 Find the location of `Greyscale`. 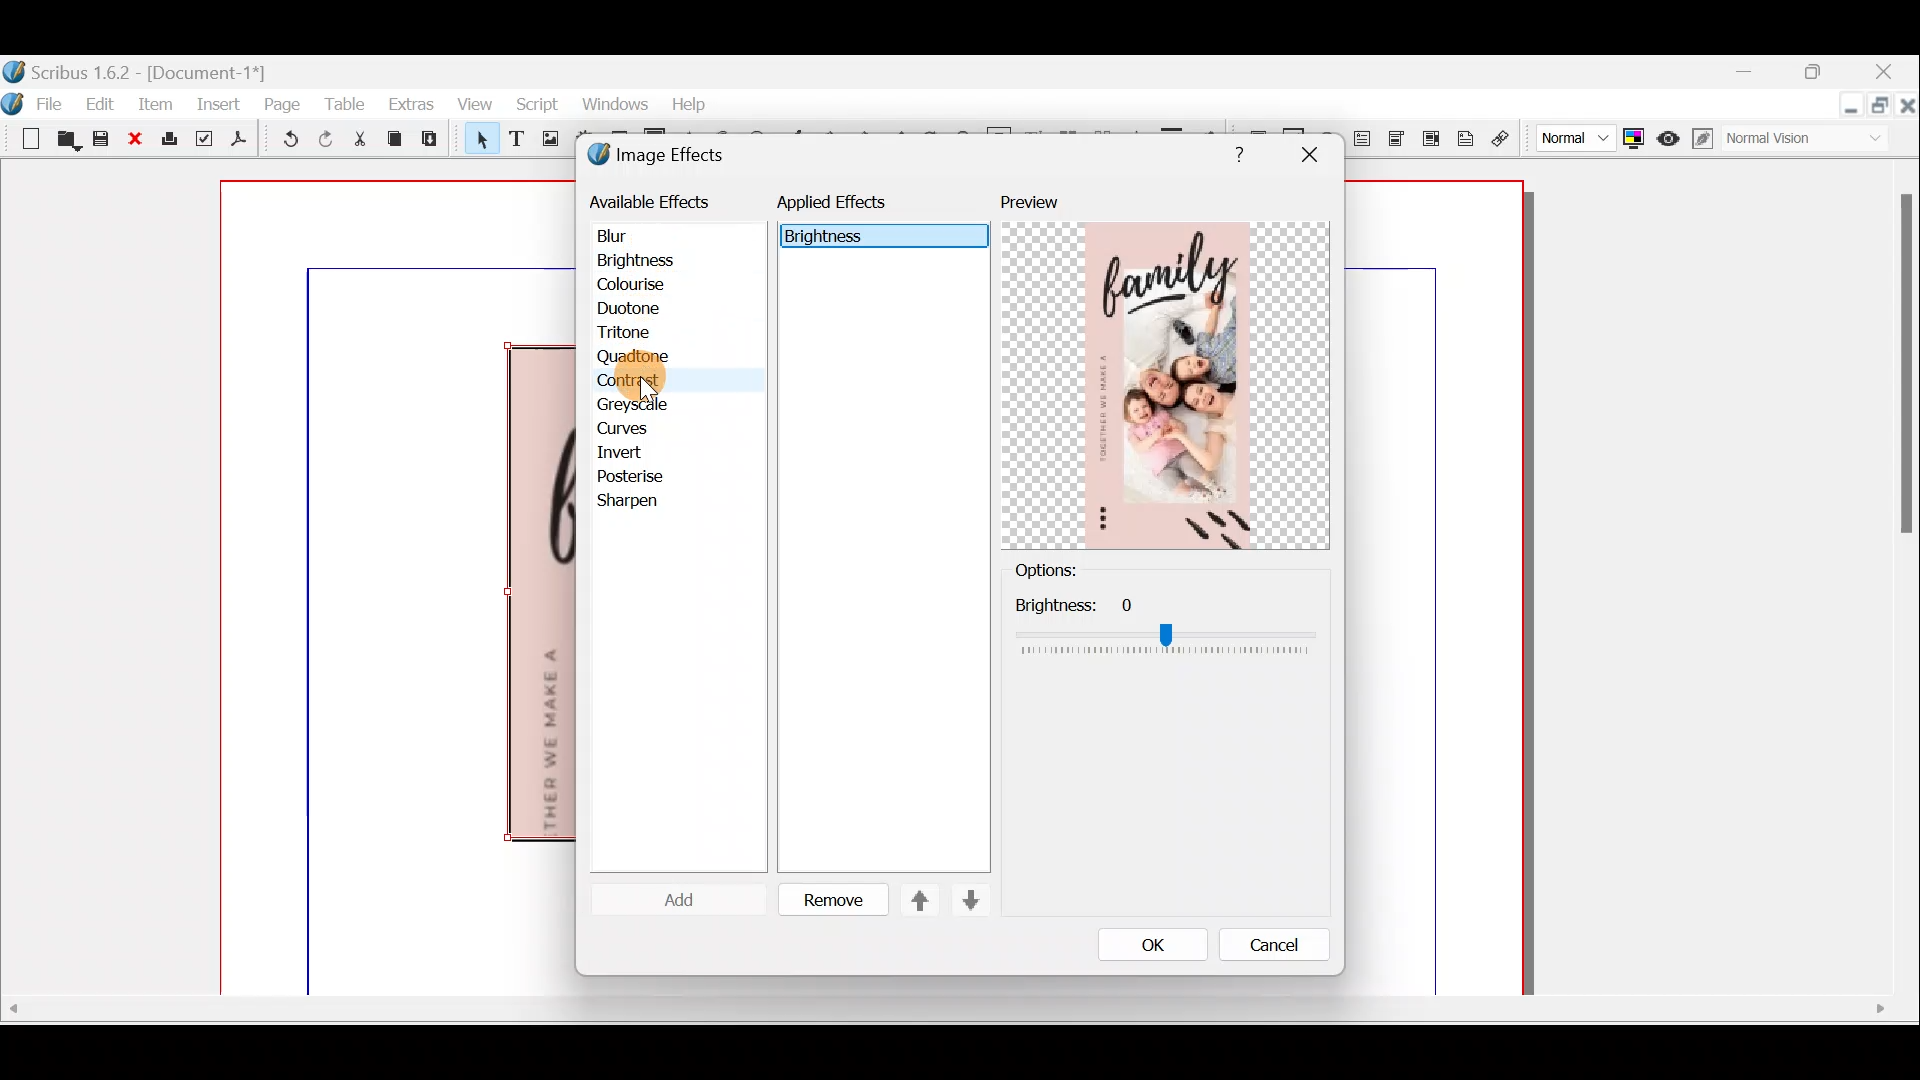

Greyscale is located at coordinates (641, 405).